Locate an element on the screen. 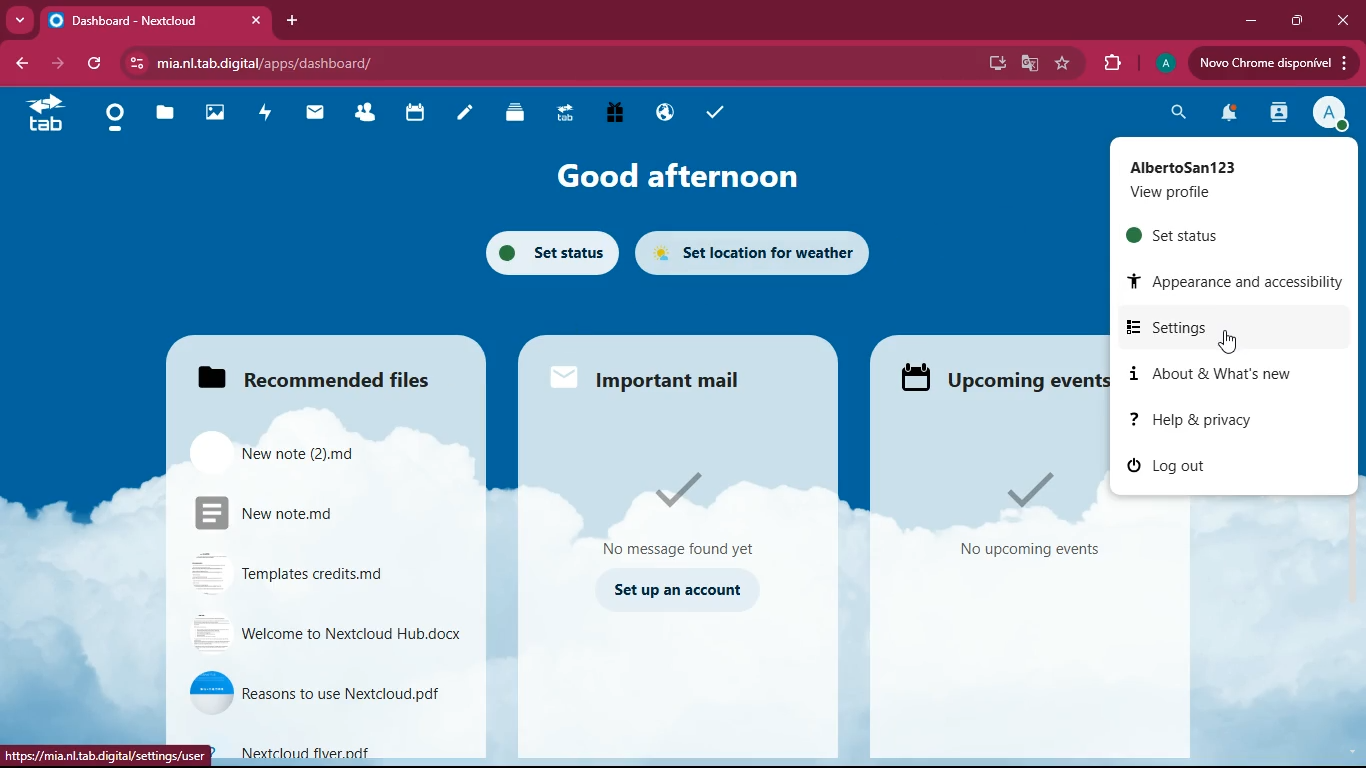 The height and width of the screenshot is (768, 1366). add tab is located at coordinates (290, 21).